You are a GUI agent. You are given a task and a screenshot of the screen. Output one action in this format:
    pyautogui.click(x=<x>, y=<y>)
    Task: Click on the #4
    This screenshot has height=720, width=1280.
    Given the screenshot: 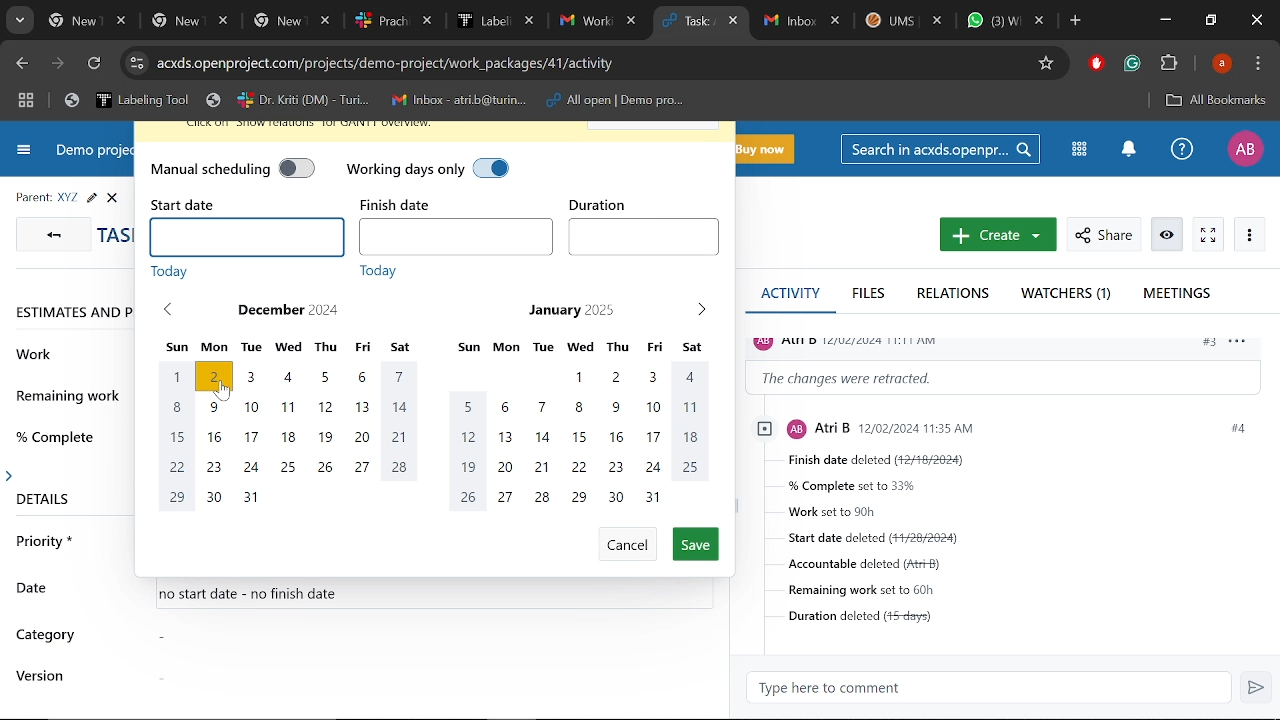 What is the action you would take?
    pyautogui.click(x=1236, y=428)
    